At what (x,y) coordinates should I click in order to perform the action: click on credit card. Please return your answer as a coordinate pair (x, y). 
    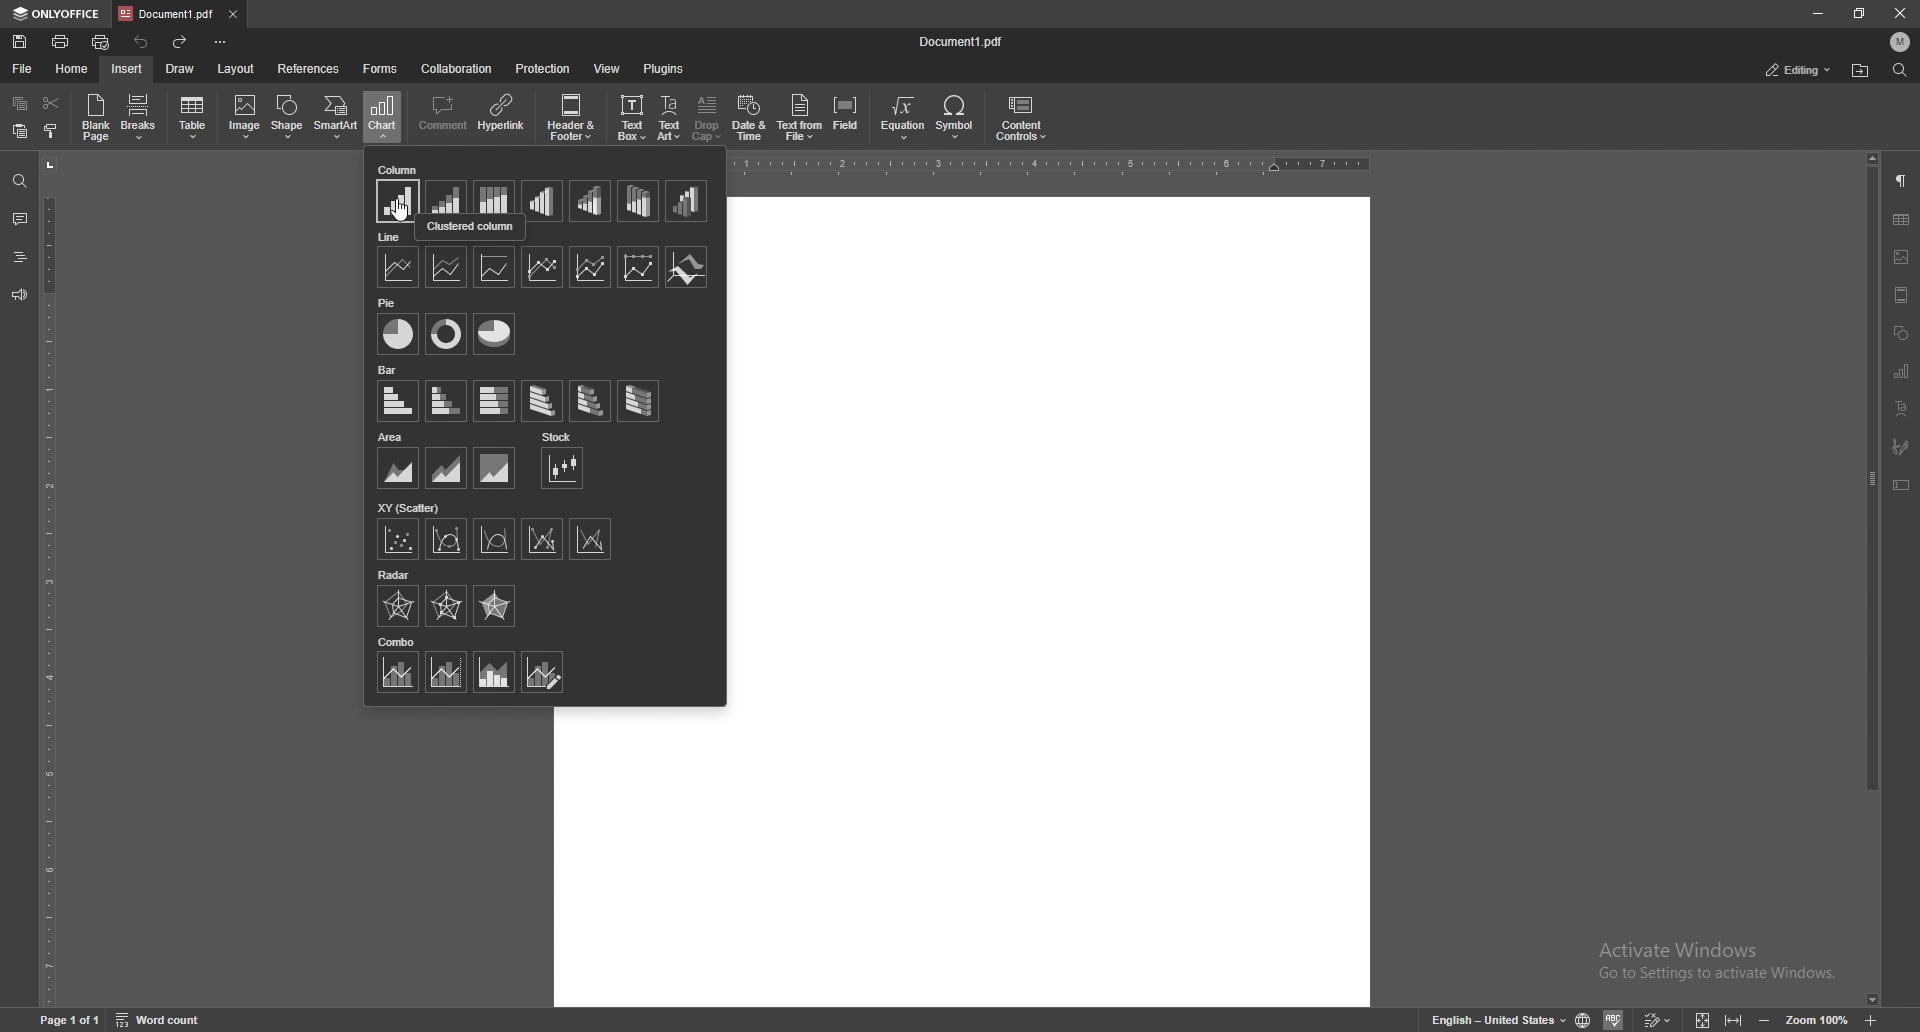
    Looking at the image, I should click on (629, 117).